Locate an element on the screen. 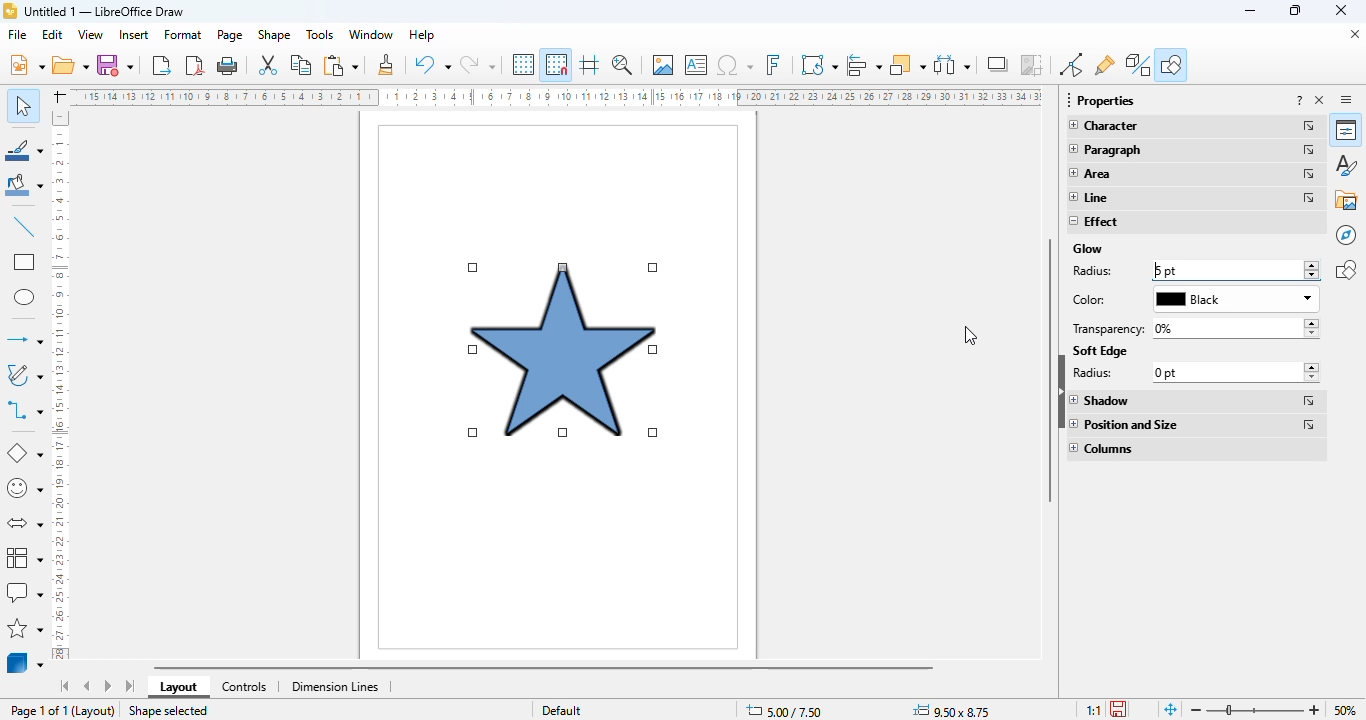  file is located at coordinates (18, 34).